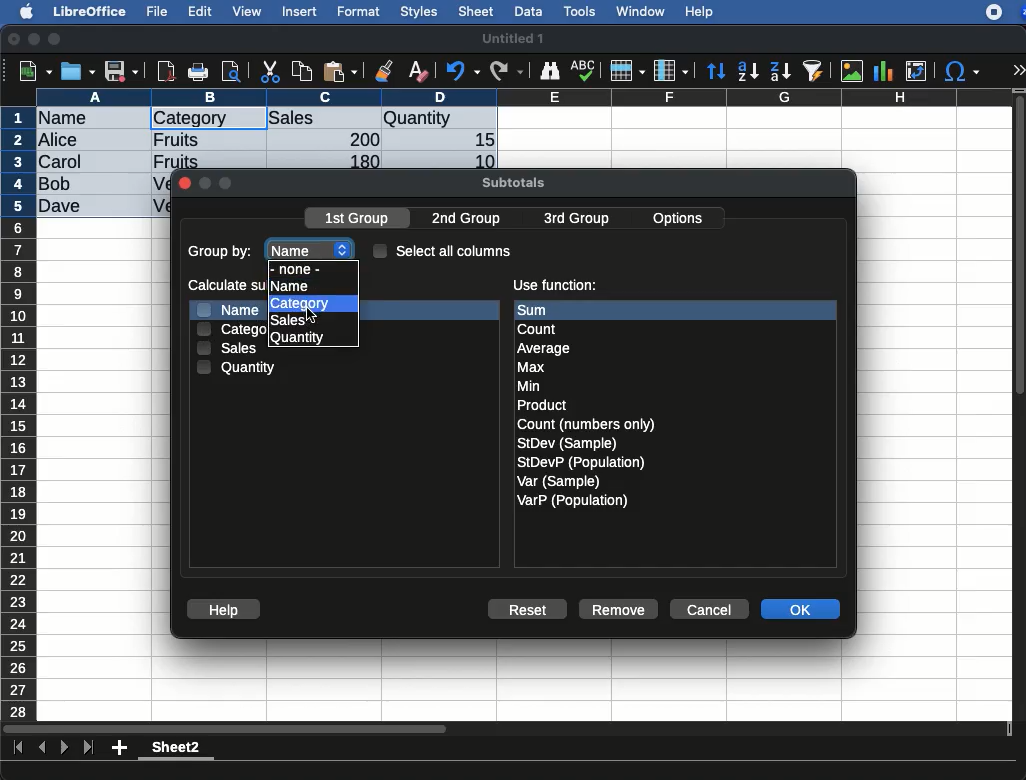  I want to click on sheet, so click(477, 11).